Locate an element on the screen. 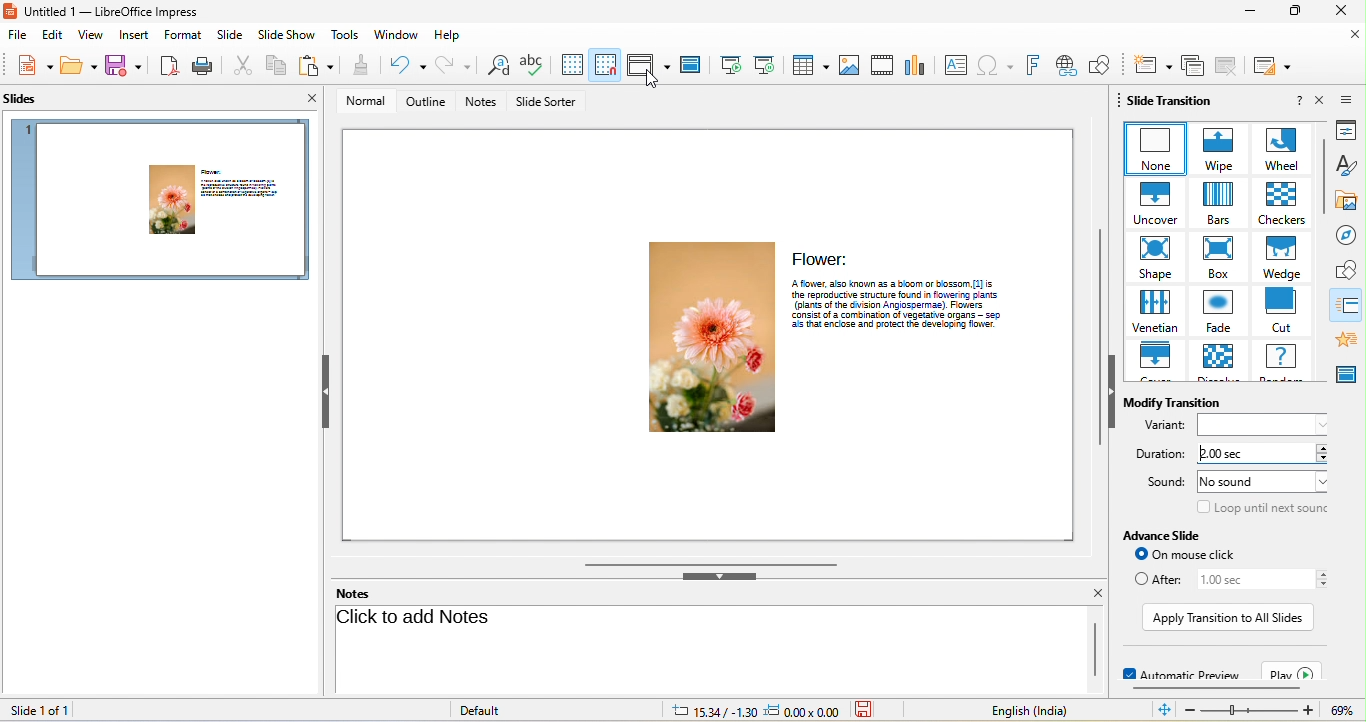  styles is located at coordinates (1351, 165).